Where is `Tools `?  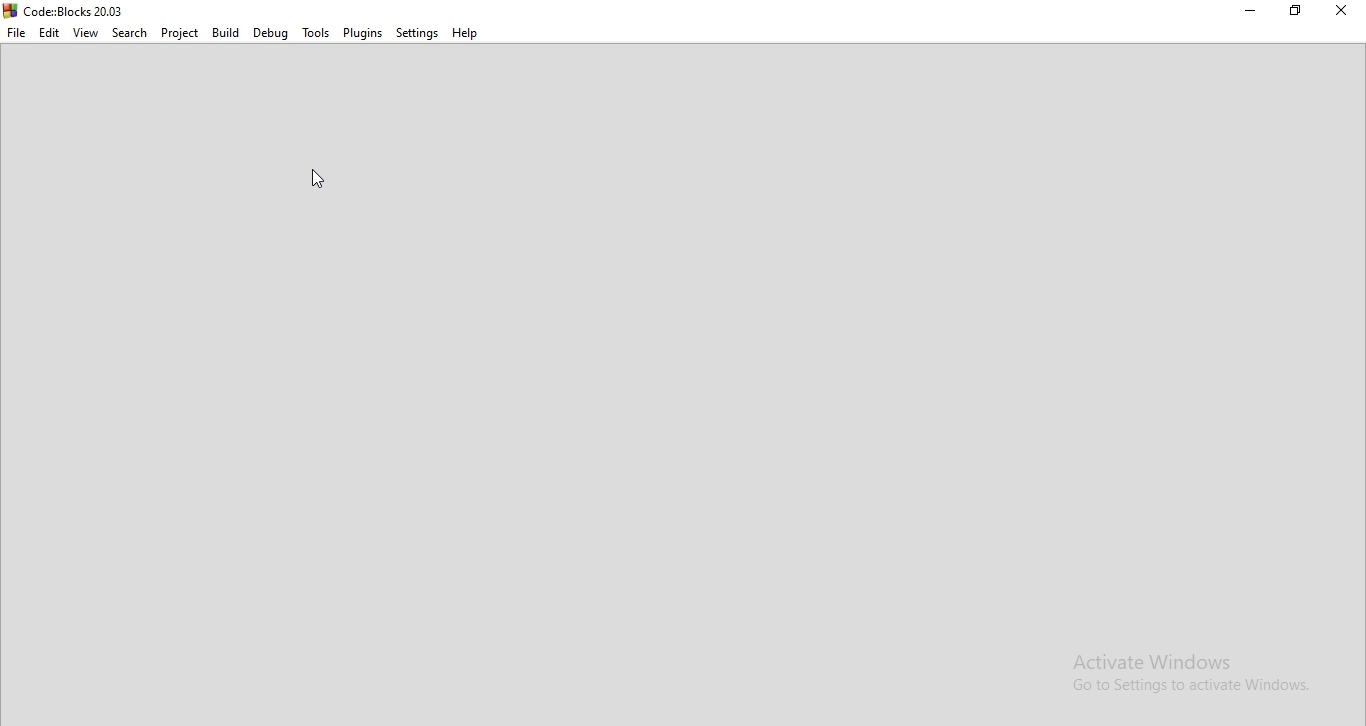 Tools  is located at coordinates (315, 31).